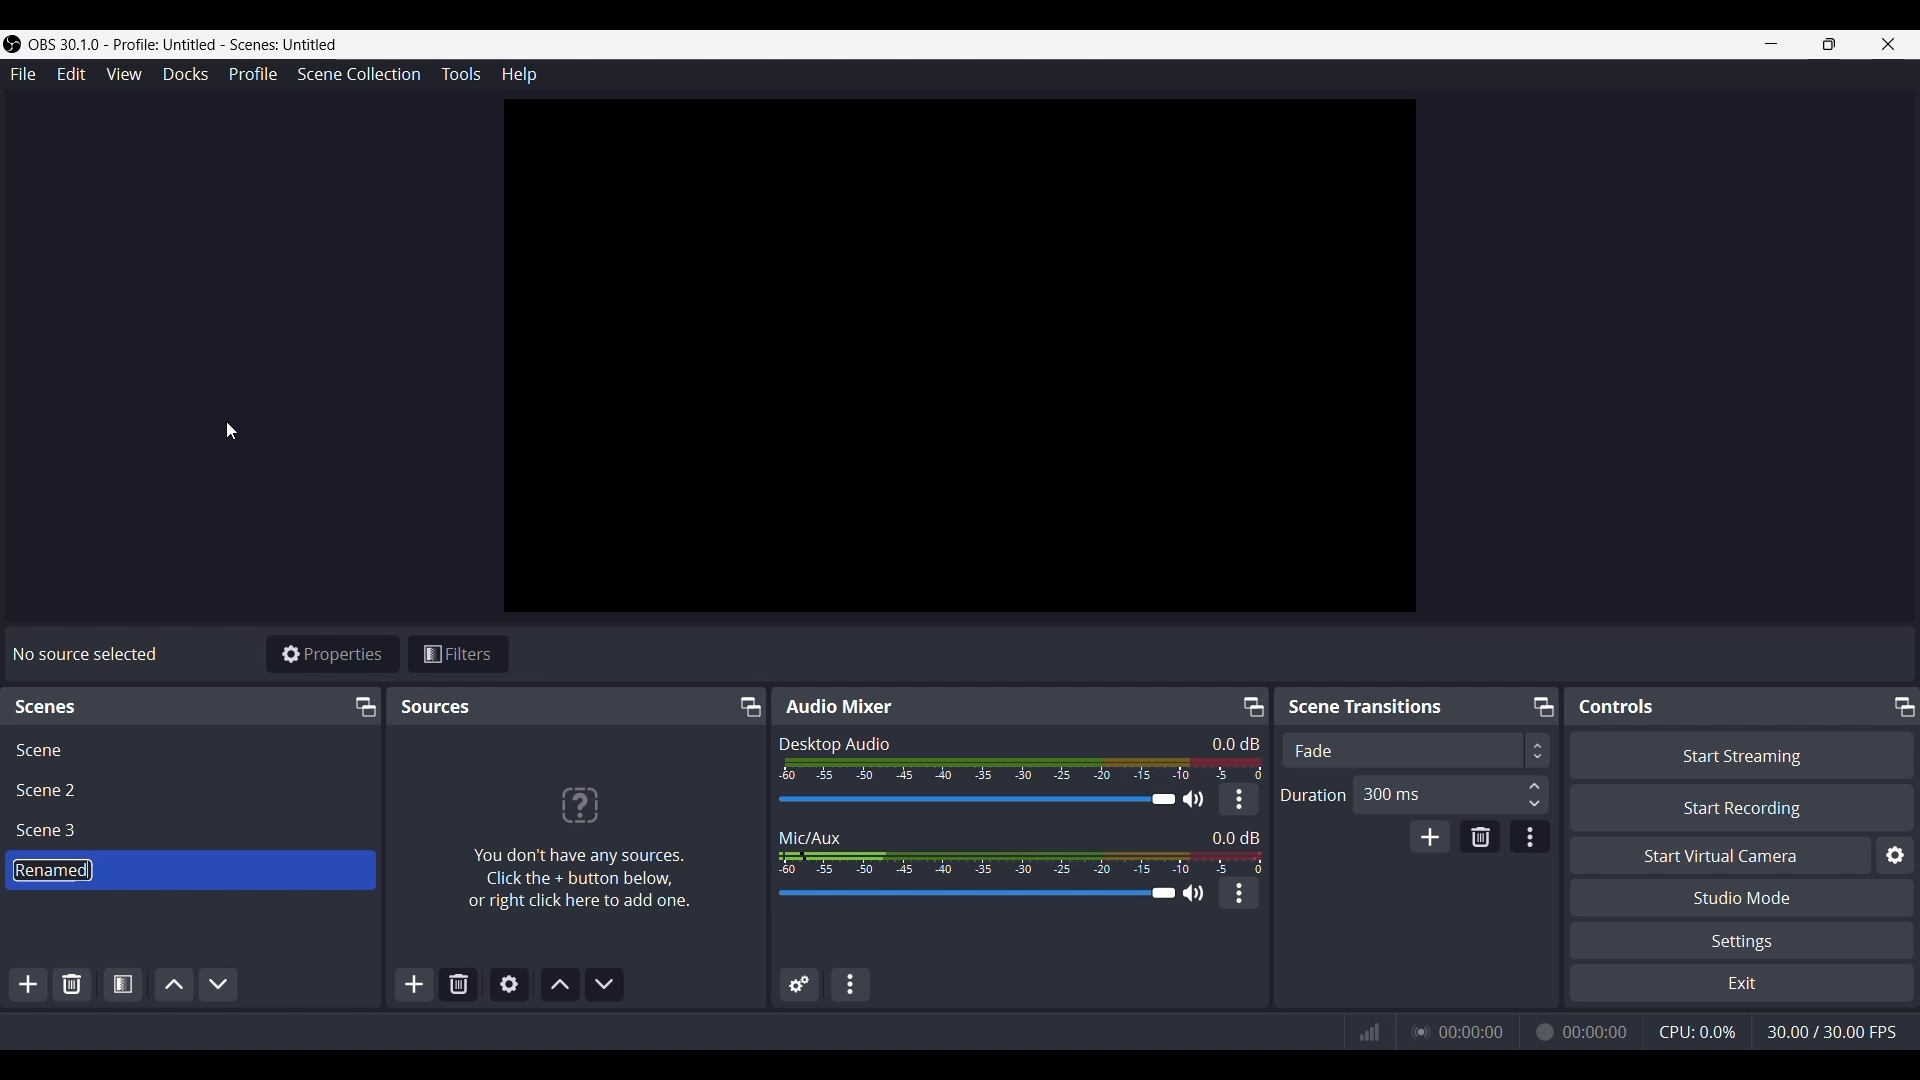 This screenshot has height=1080, width=1920. What do you see at coordinates (560, 984) in the screenshot?
I see `Move source(s) up` at bounding box center [560, 984].